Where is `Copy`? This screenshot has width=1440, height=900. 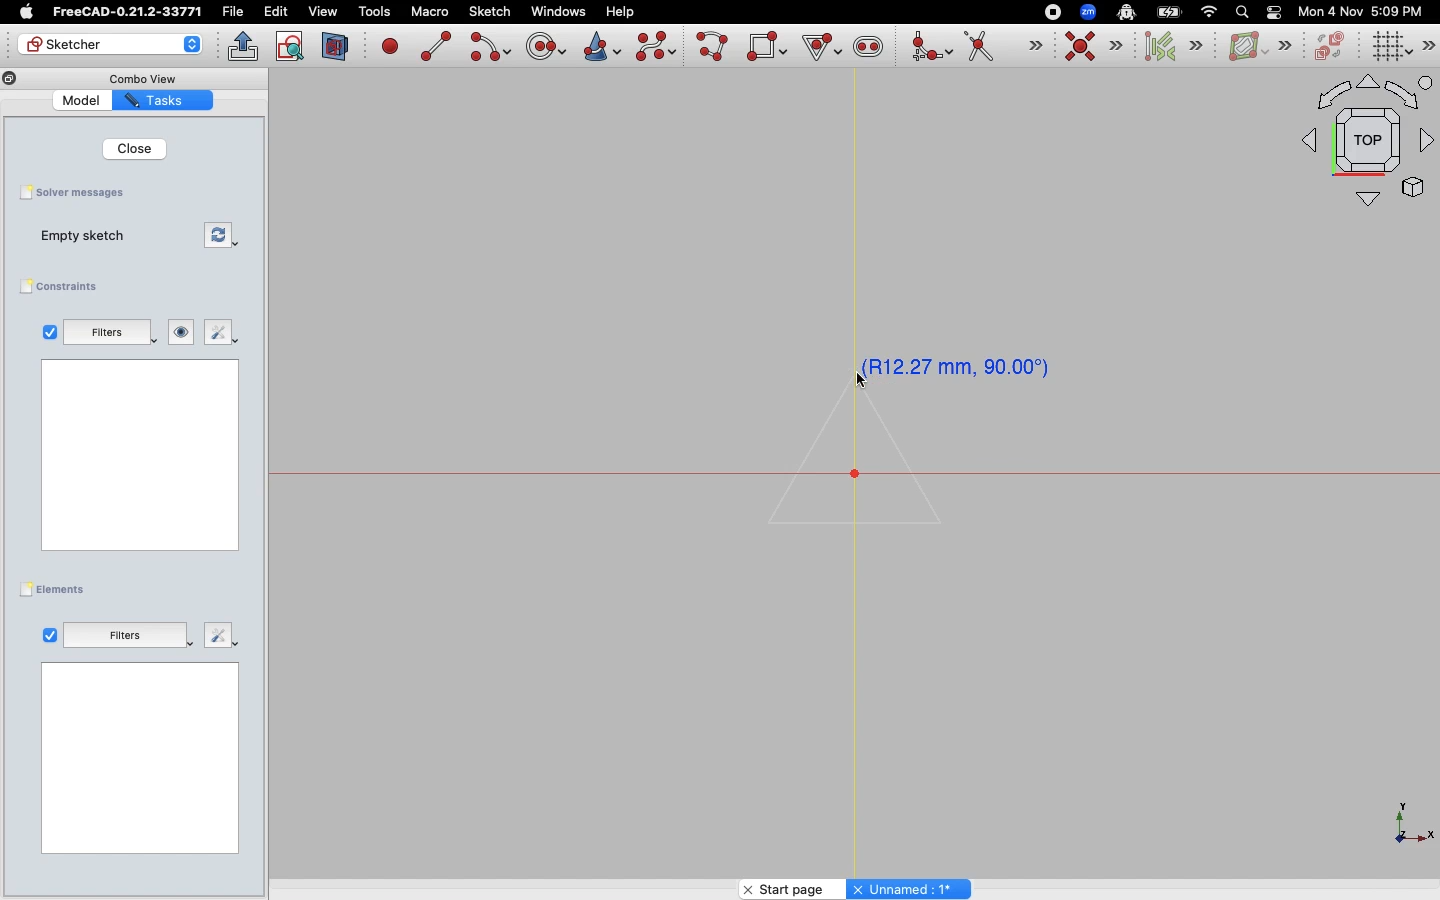 Copy is located at coordinates (10, 81).